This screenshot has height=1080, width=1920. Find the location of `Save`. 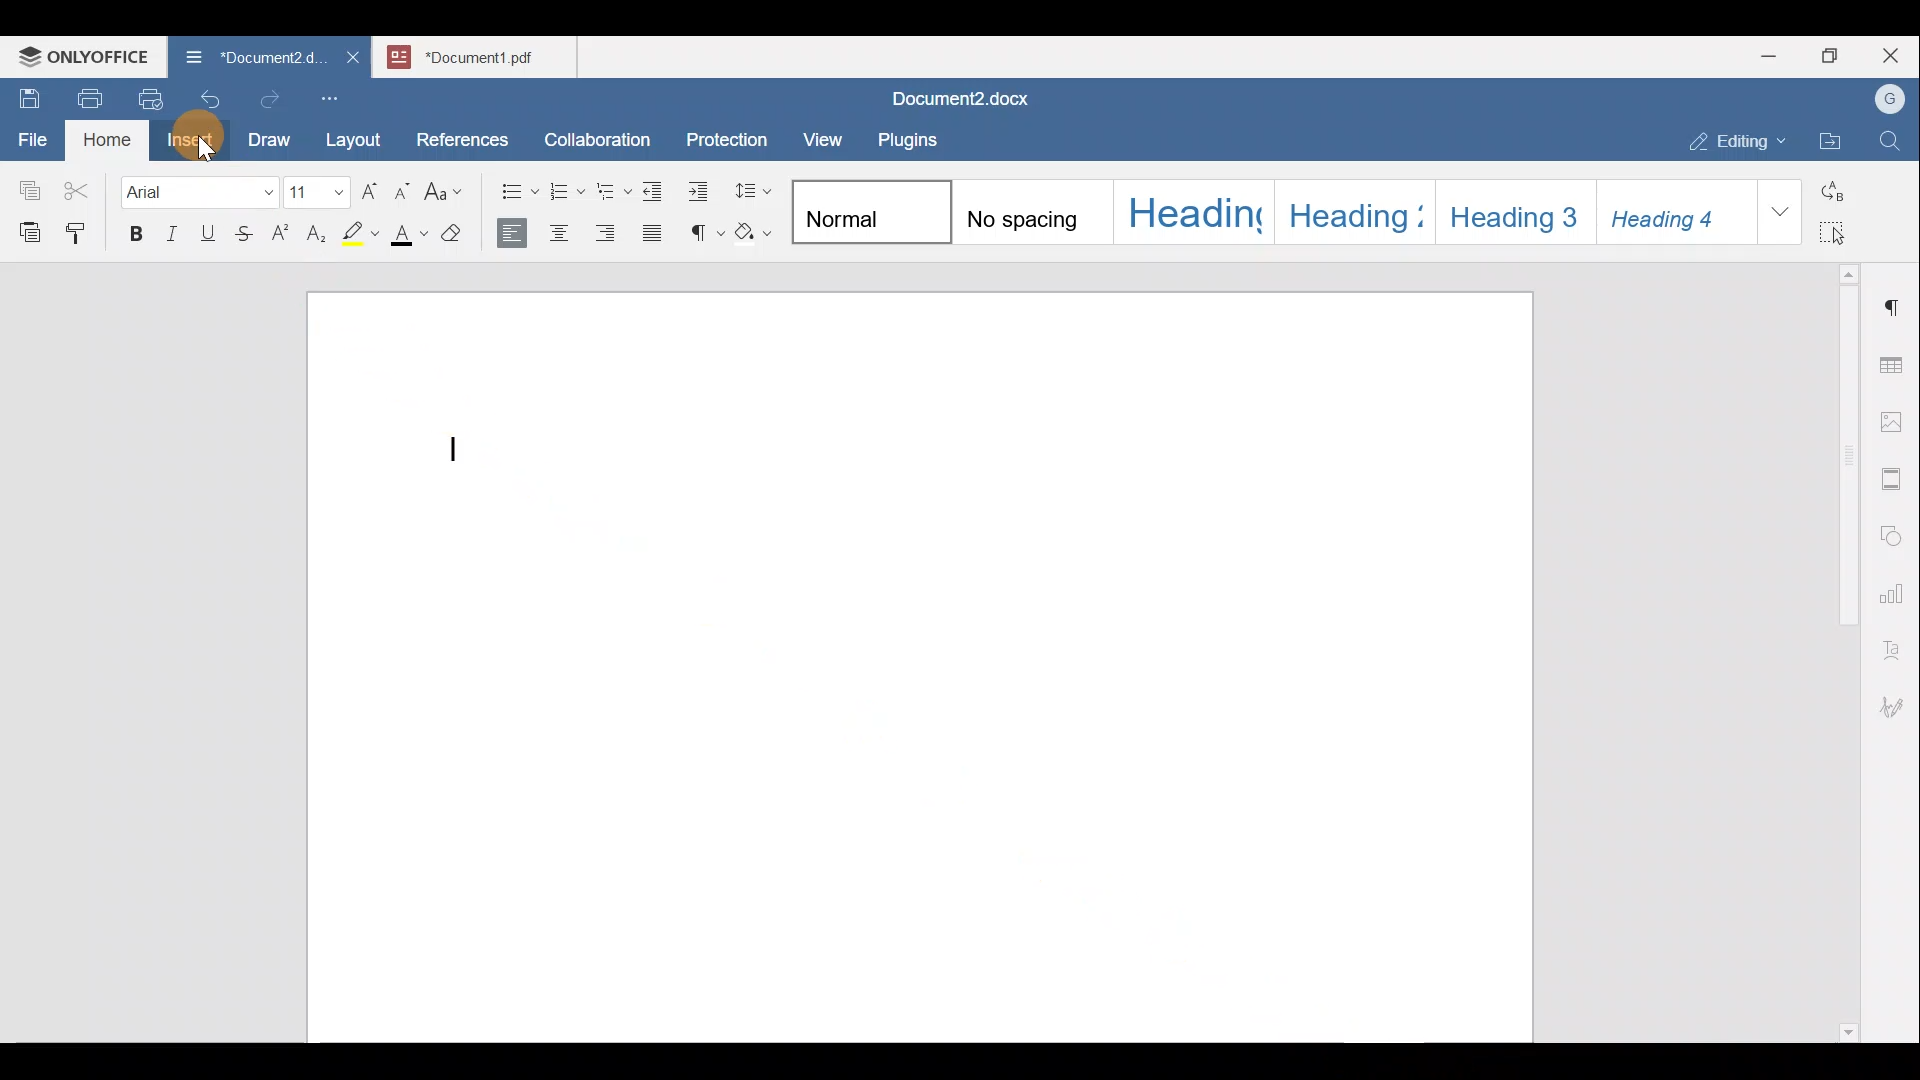

Save is located at coordinates (28, 94).